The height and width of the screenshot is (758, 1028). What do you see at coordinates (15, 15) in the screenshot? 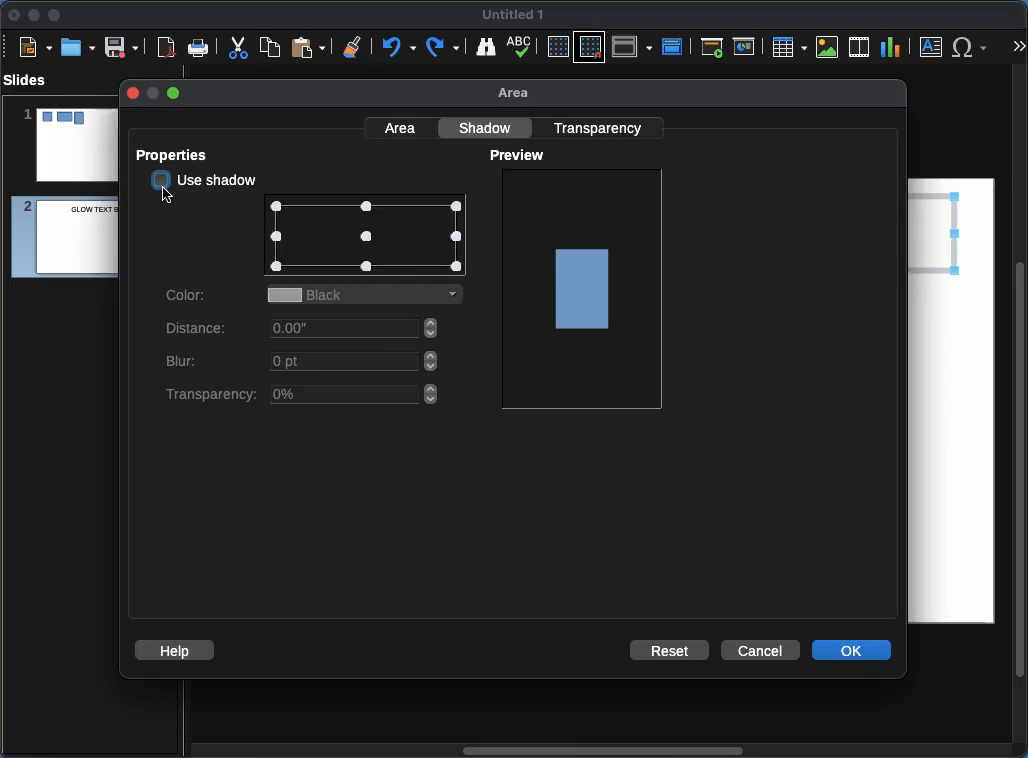
I see `Close` at bounding box center [15, 15].